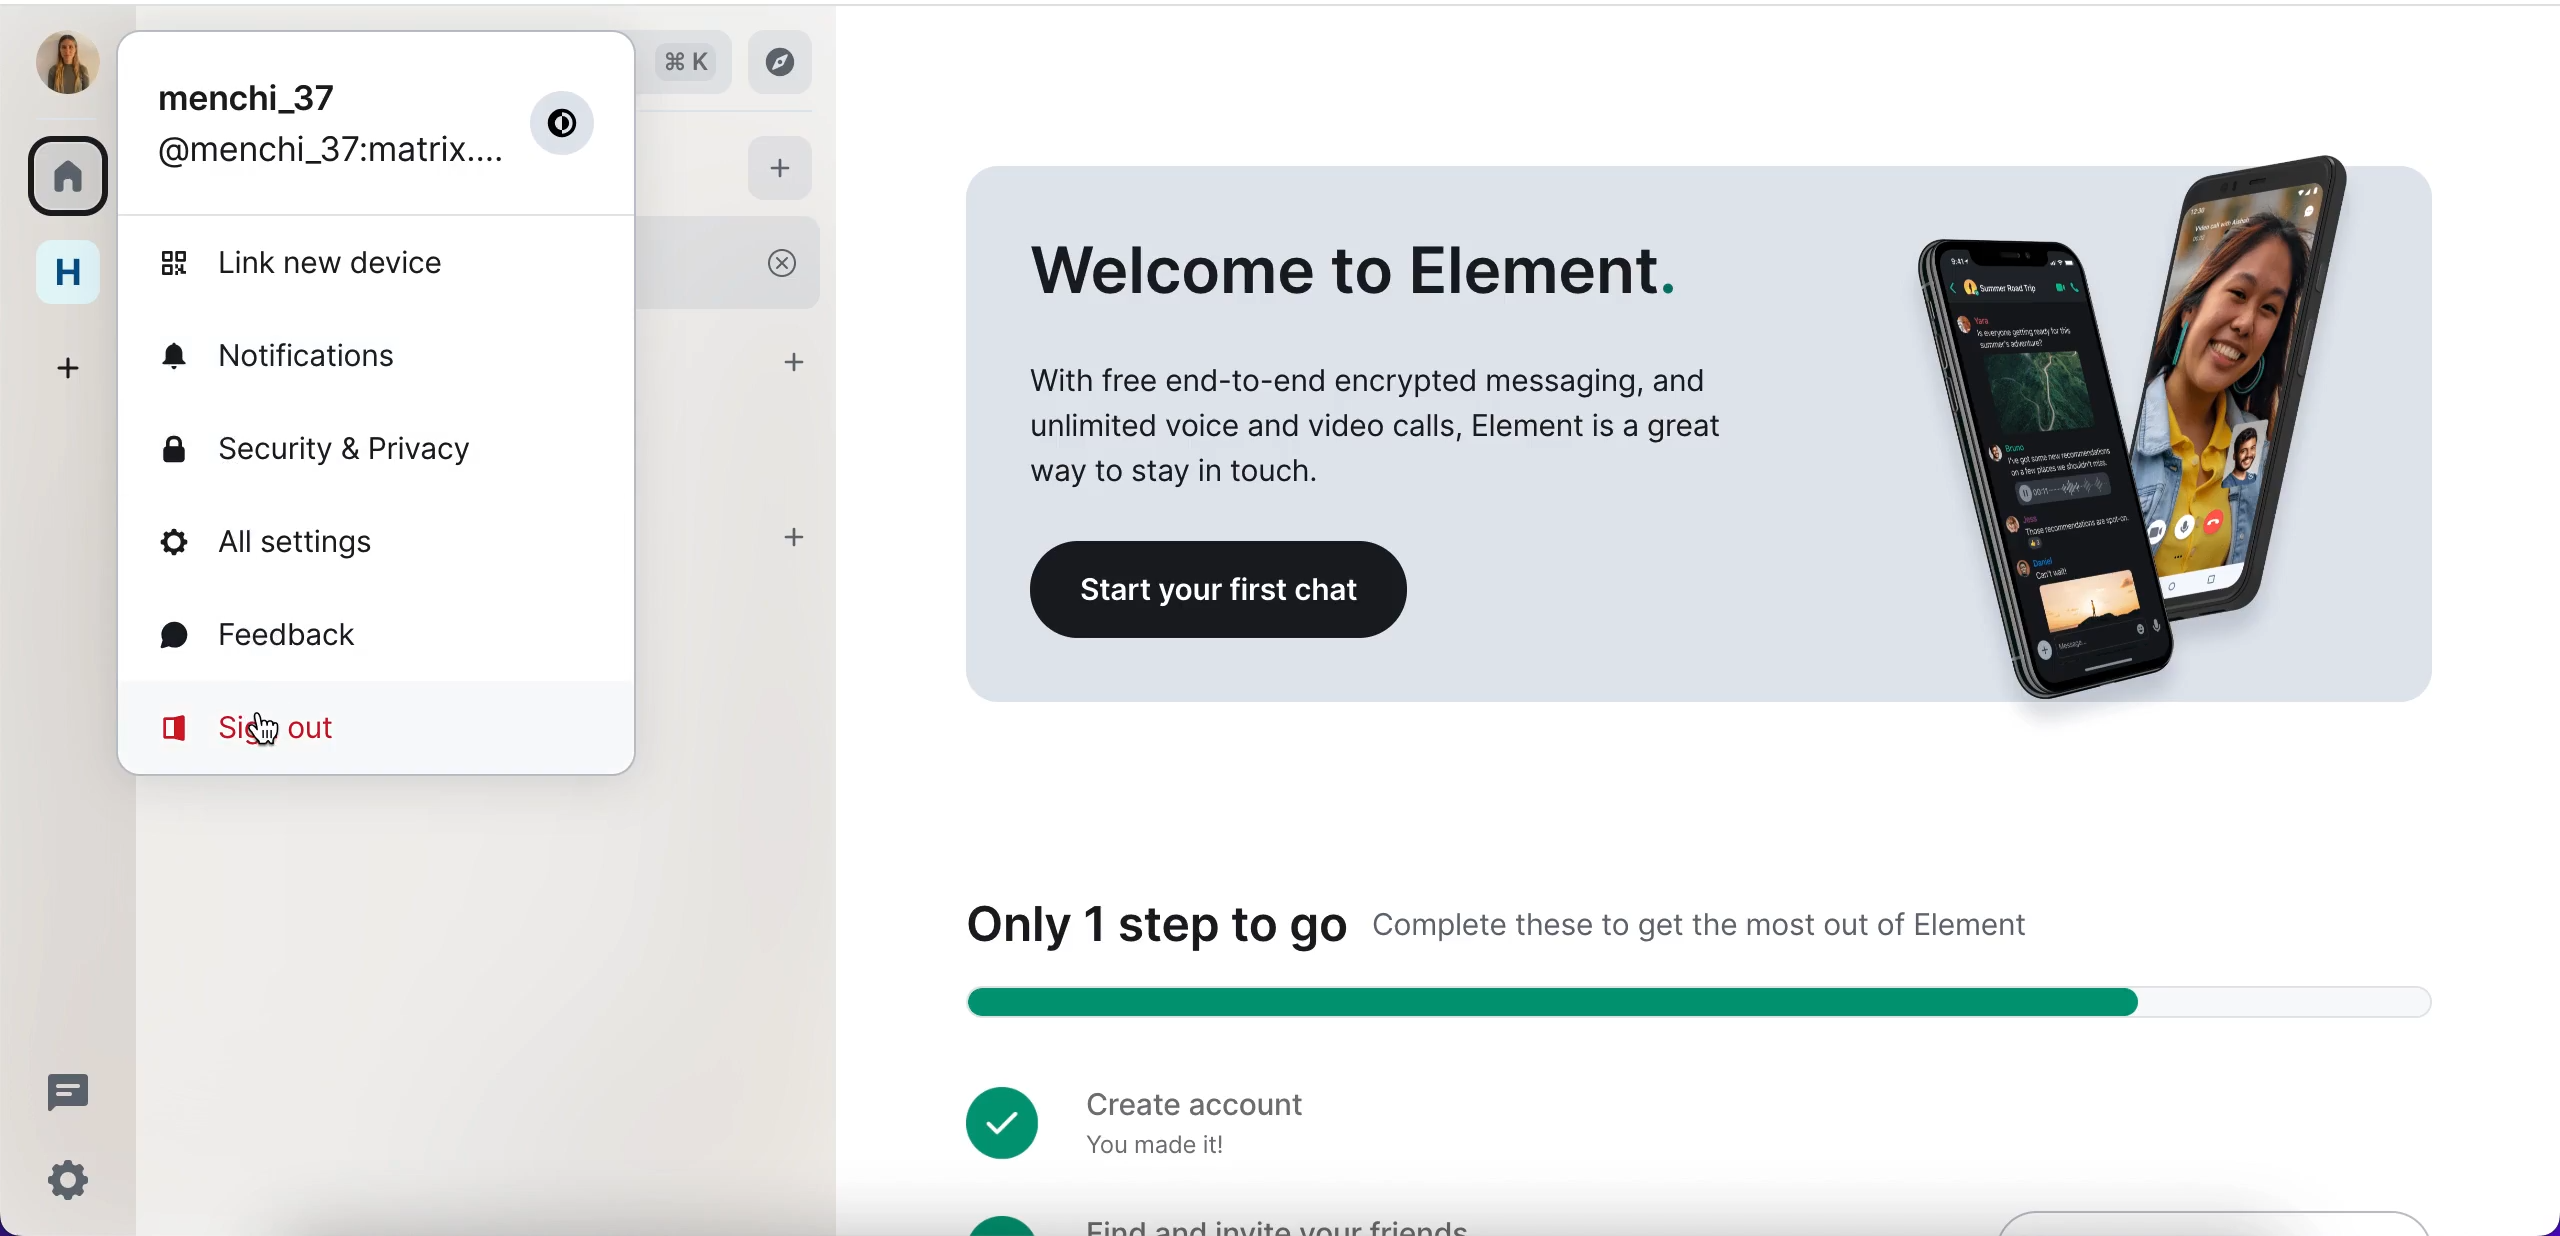 Image resolution: width=2560 pixels, height=1236 pixels. Describe the element at coordinates (1228, 591) in the screenshot. I see `start your first chat` at that location.